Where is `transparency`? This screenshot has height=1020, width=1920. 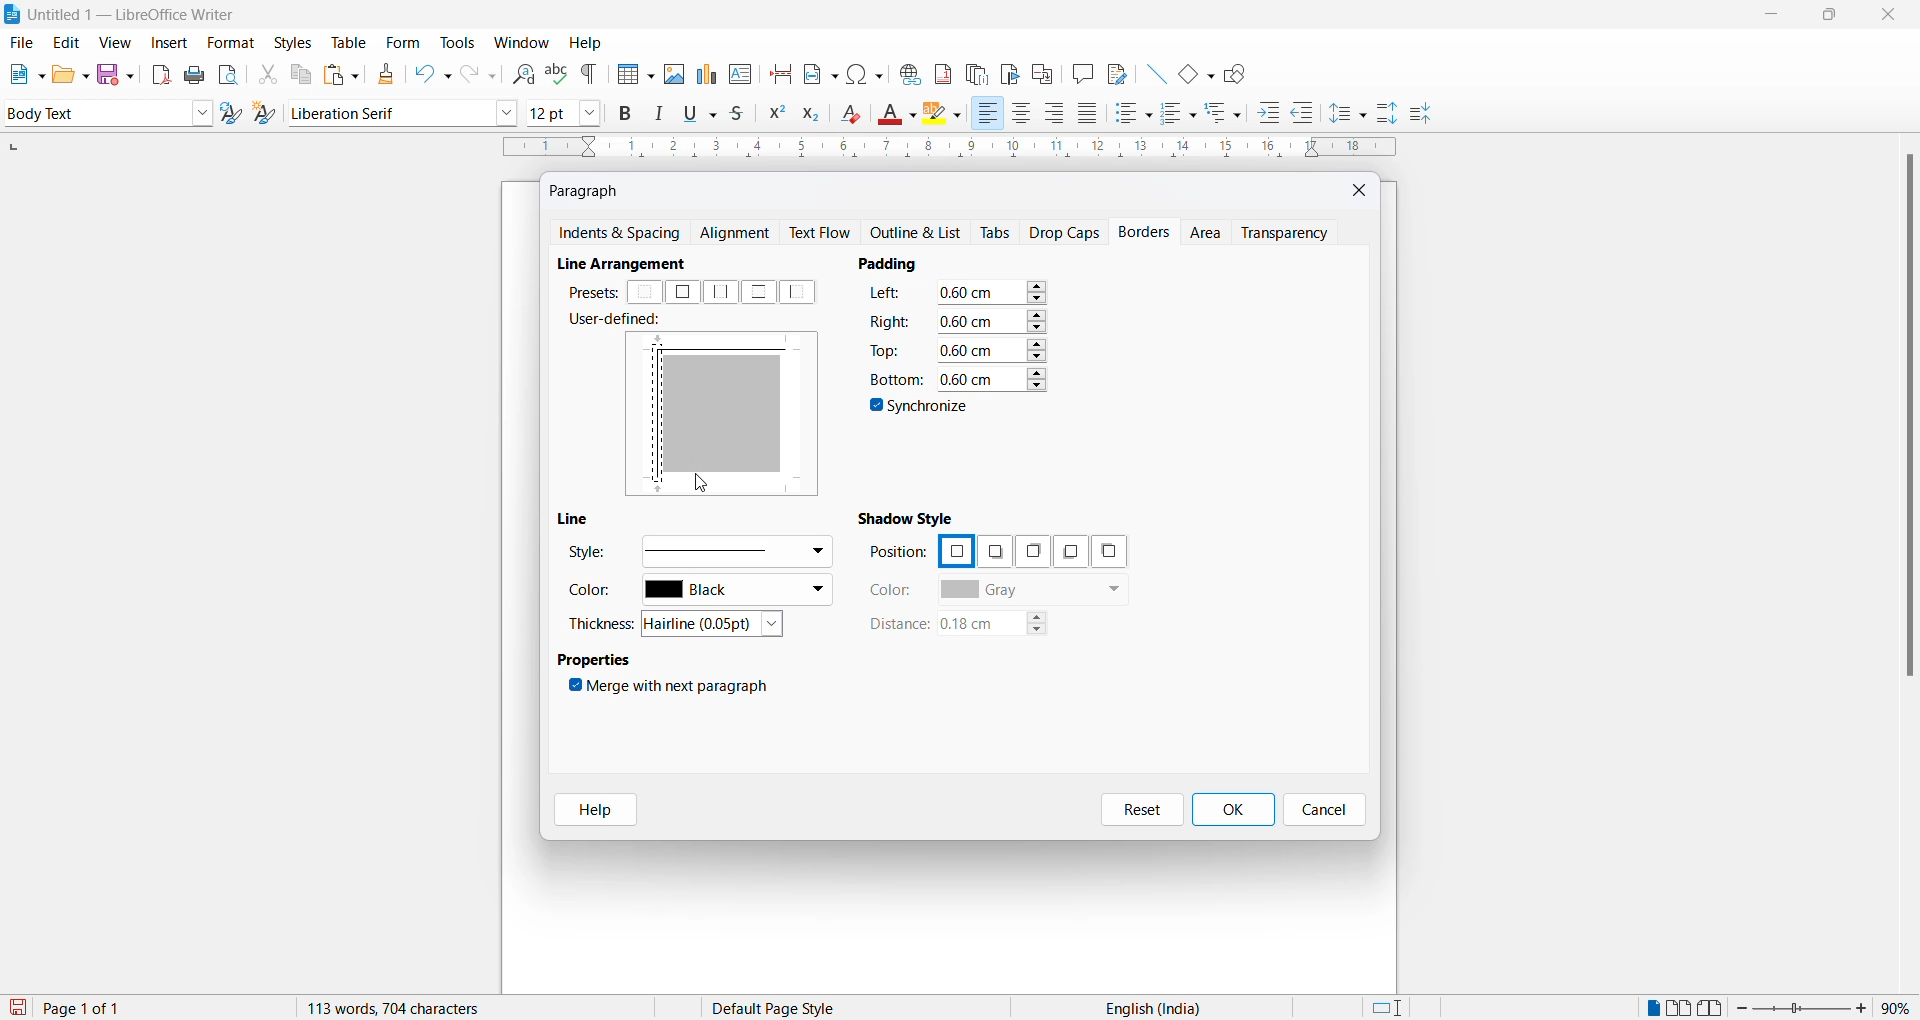
transparency is located at coordinates (1291, 232).